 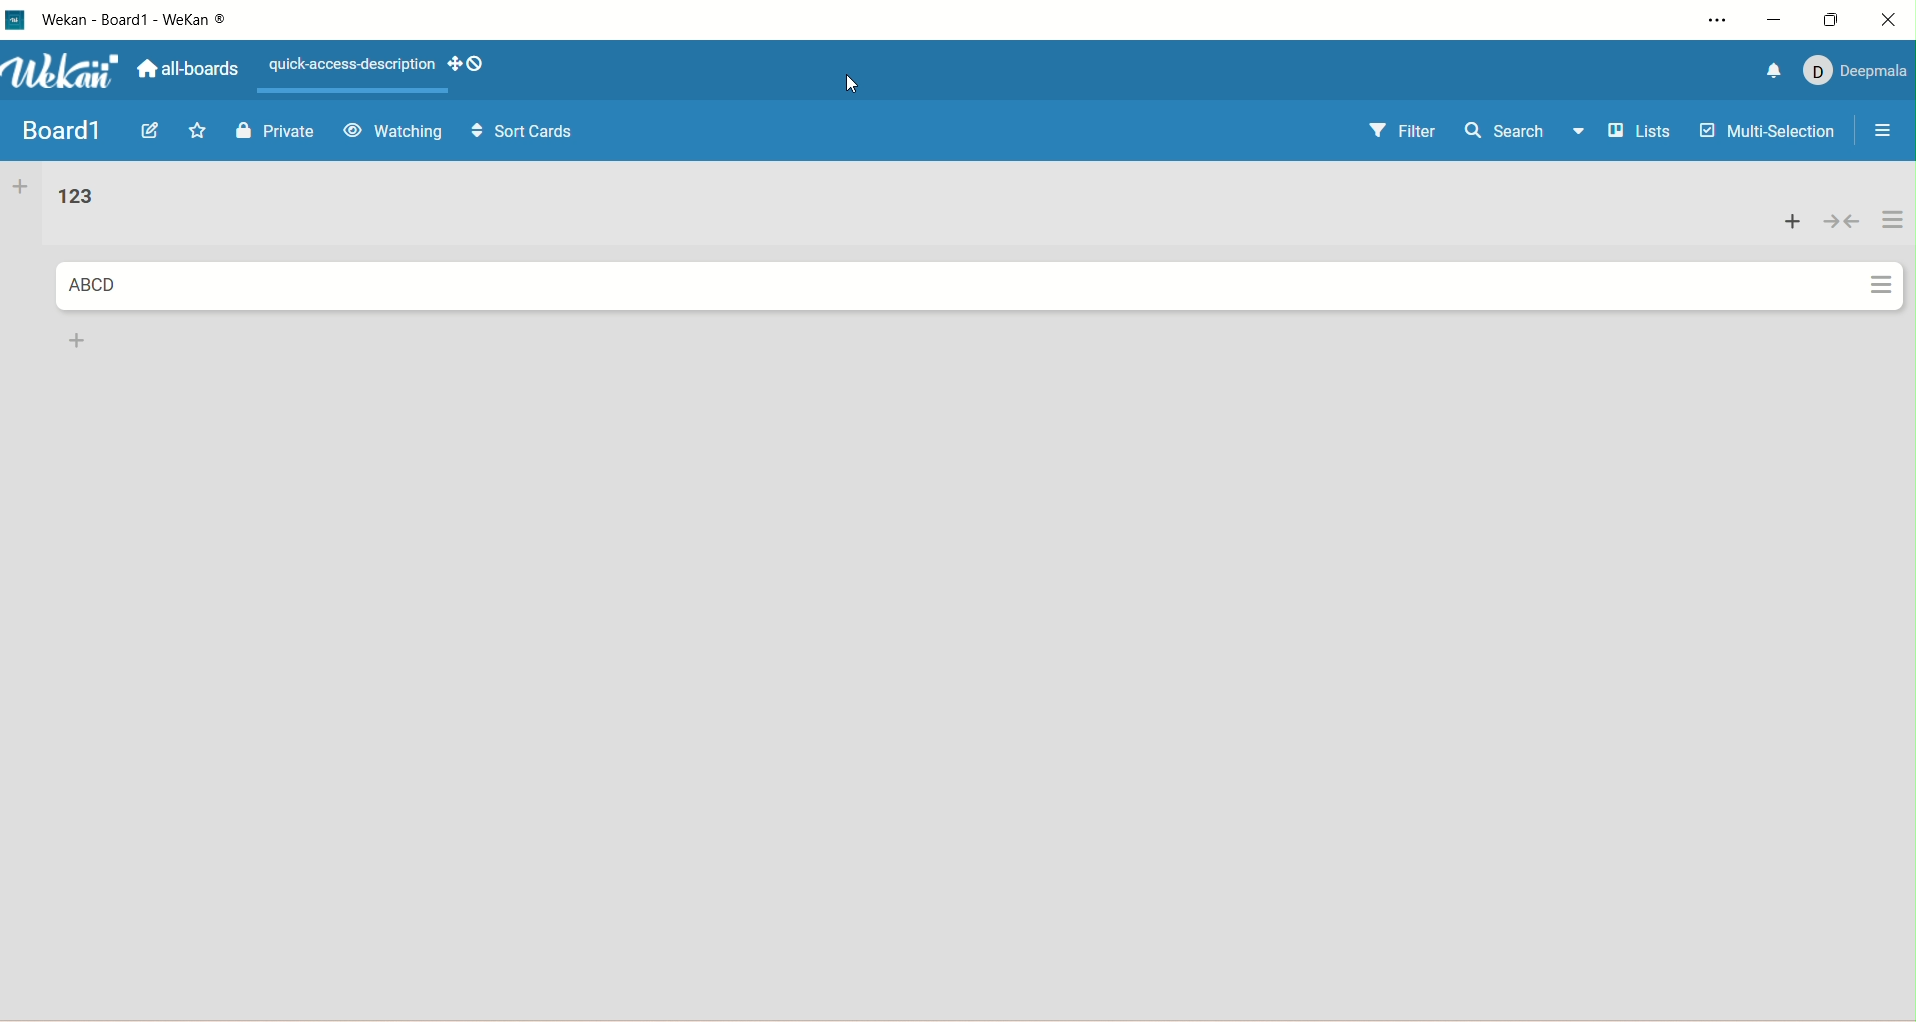 What do you see at coordinates (1893, 252) in the screenshot?
I see `options` at bounding box center [1893, 252].